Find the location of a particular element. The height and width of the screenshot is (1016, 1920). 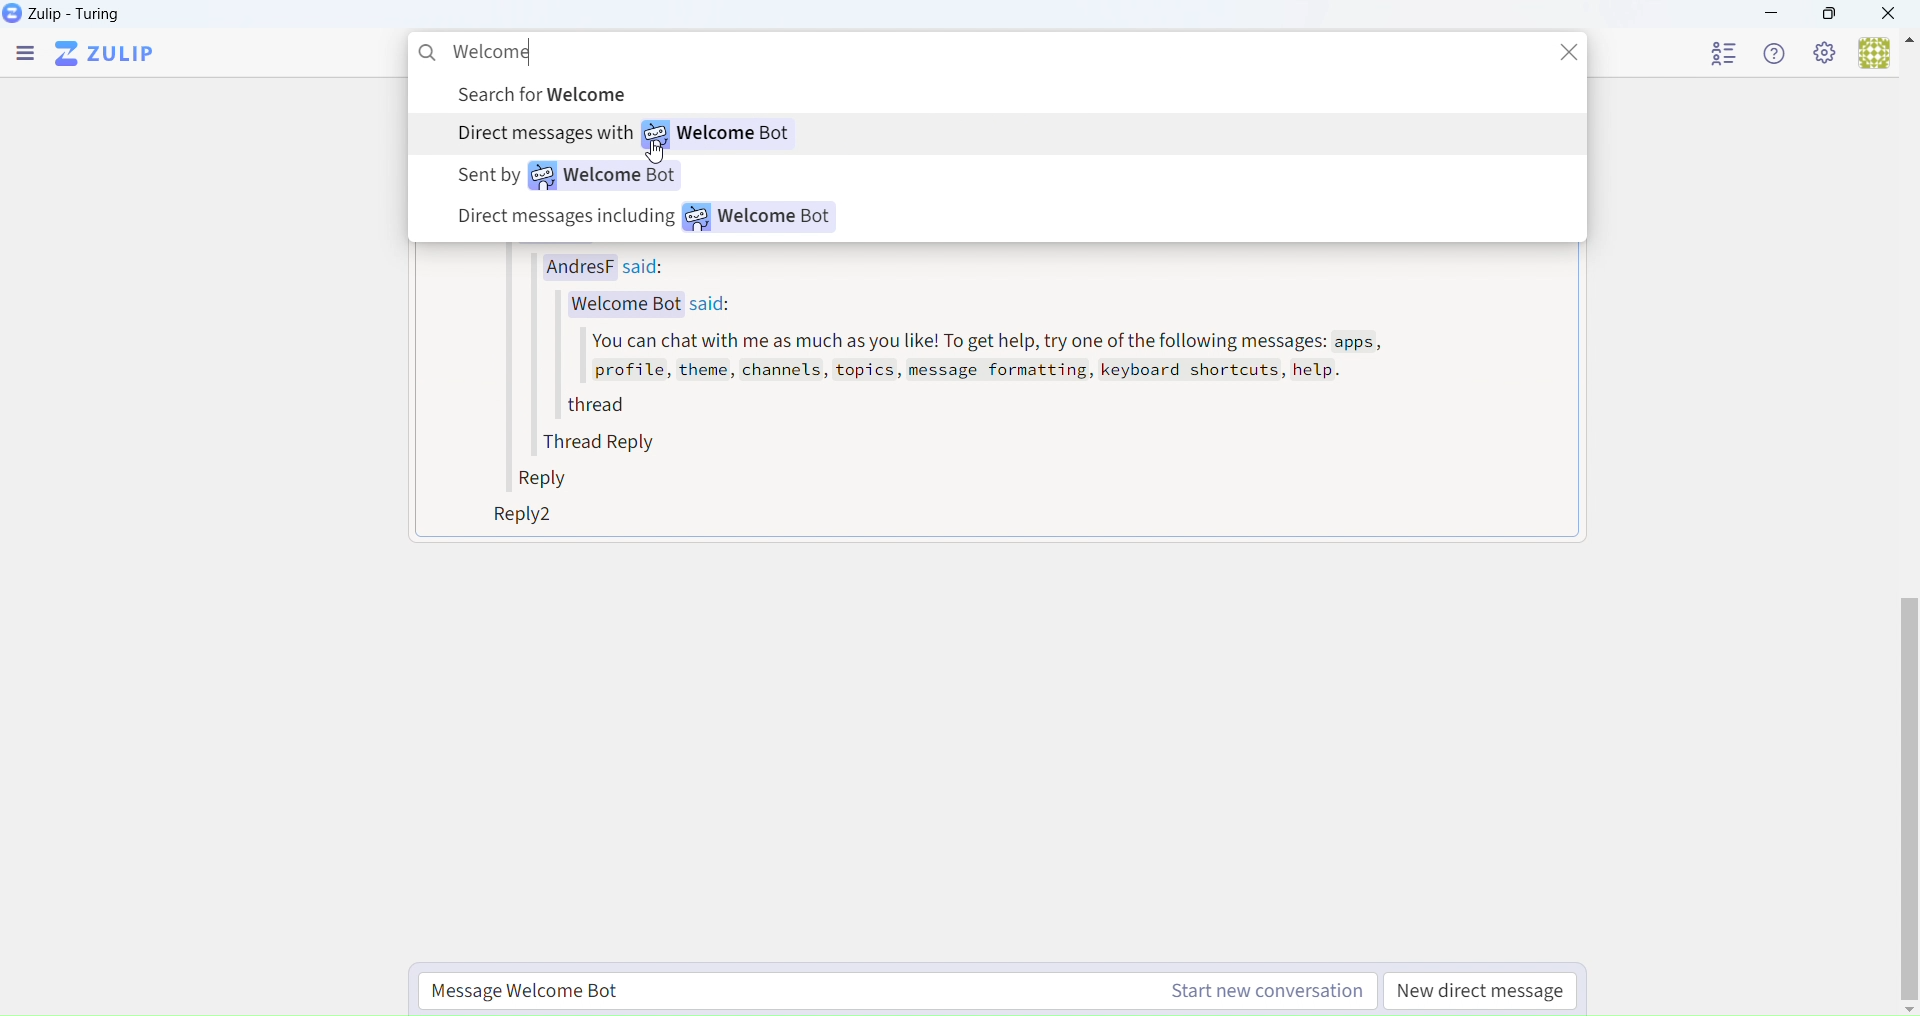

New direct message is located at coordinates (1483, 990).